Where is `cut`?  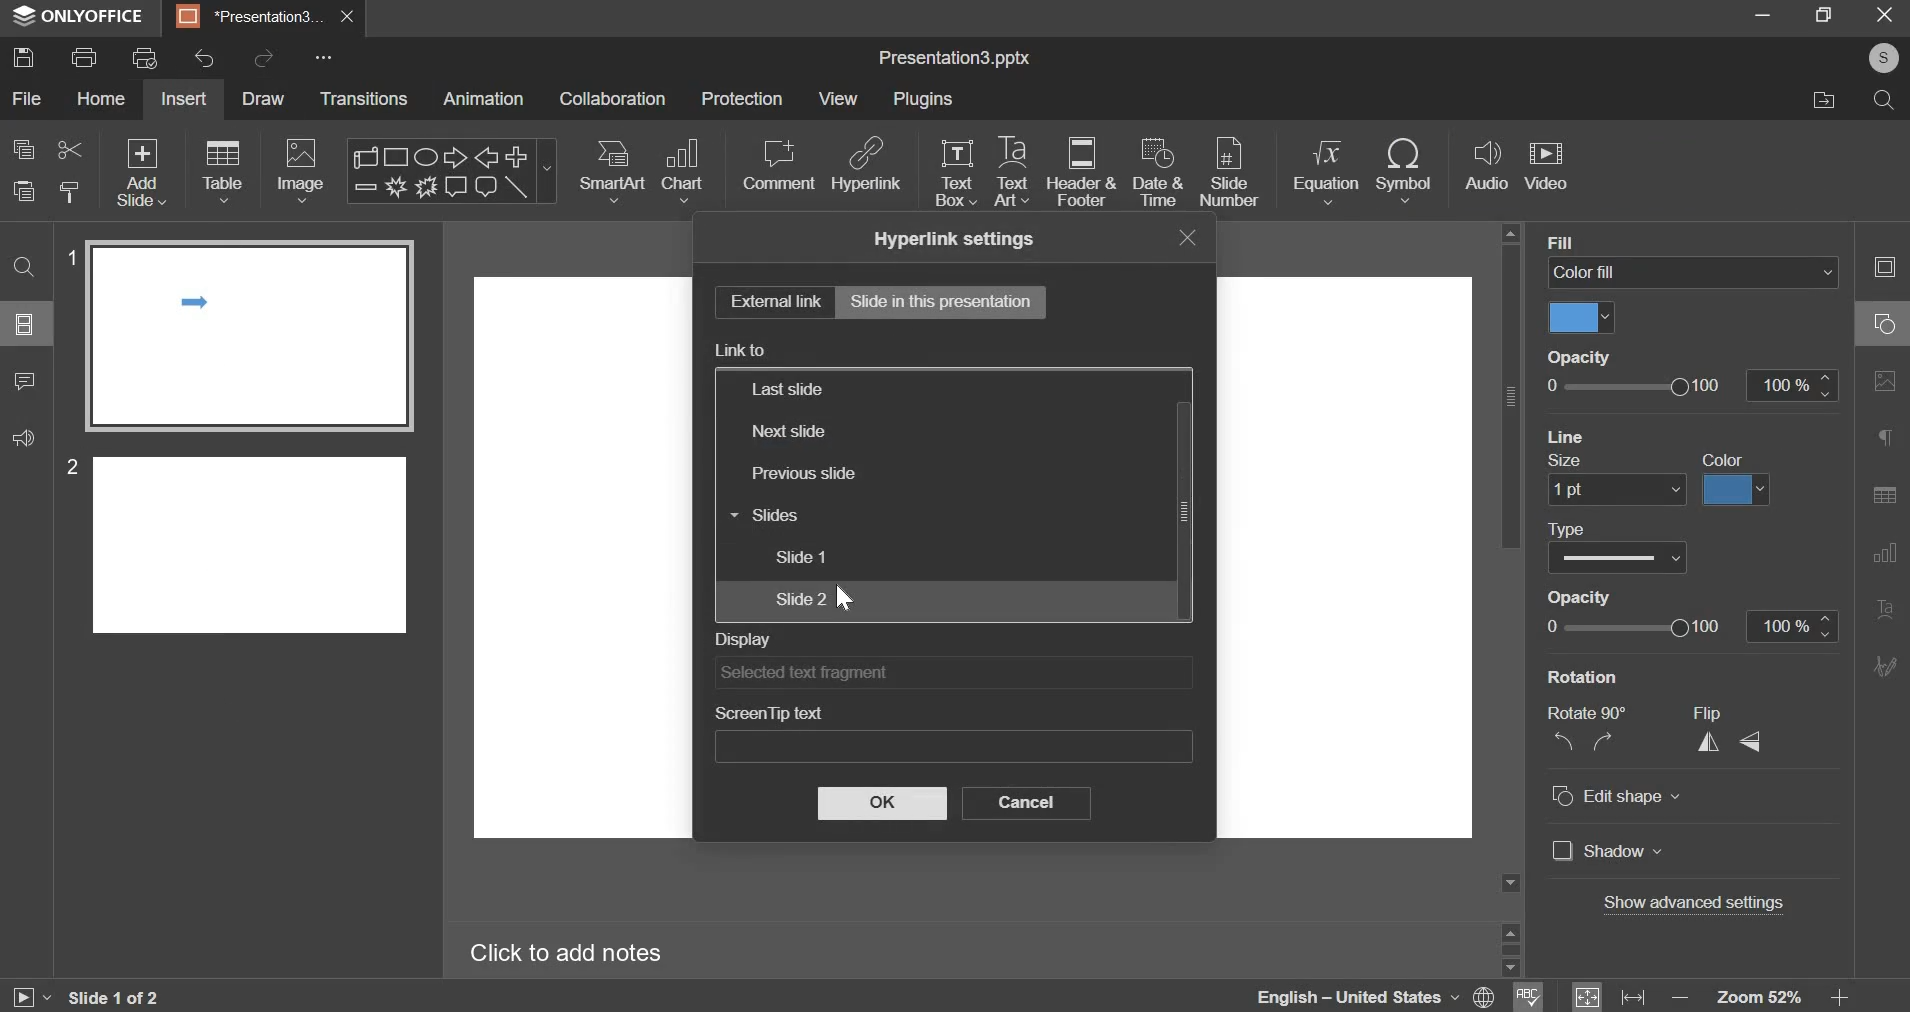 cut is located at coordinates (71, 150).